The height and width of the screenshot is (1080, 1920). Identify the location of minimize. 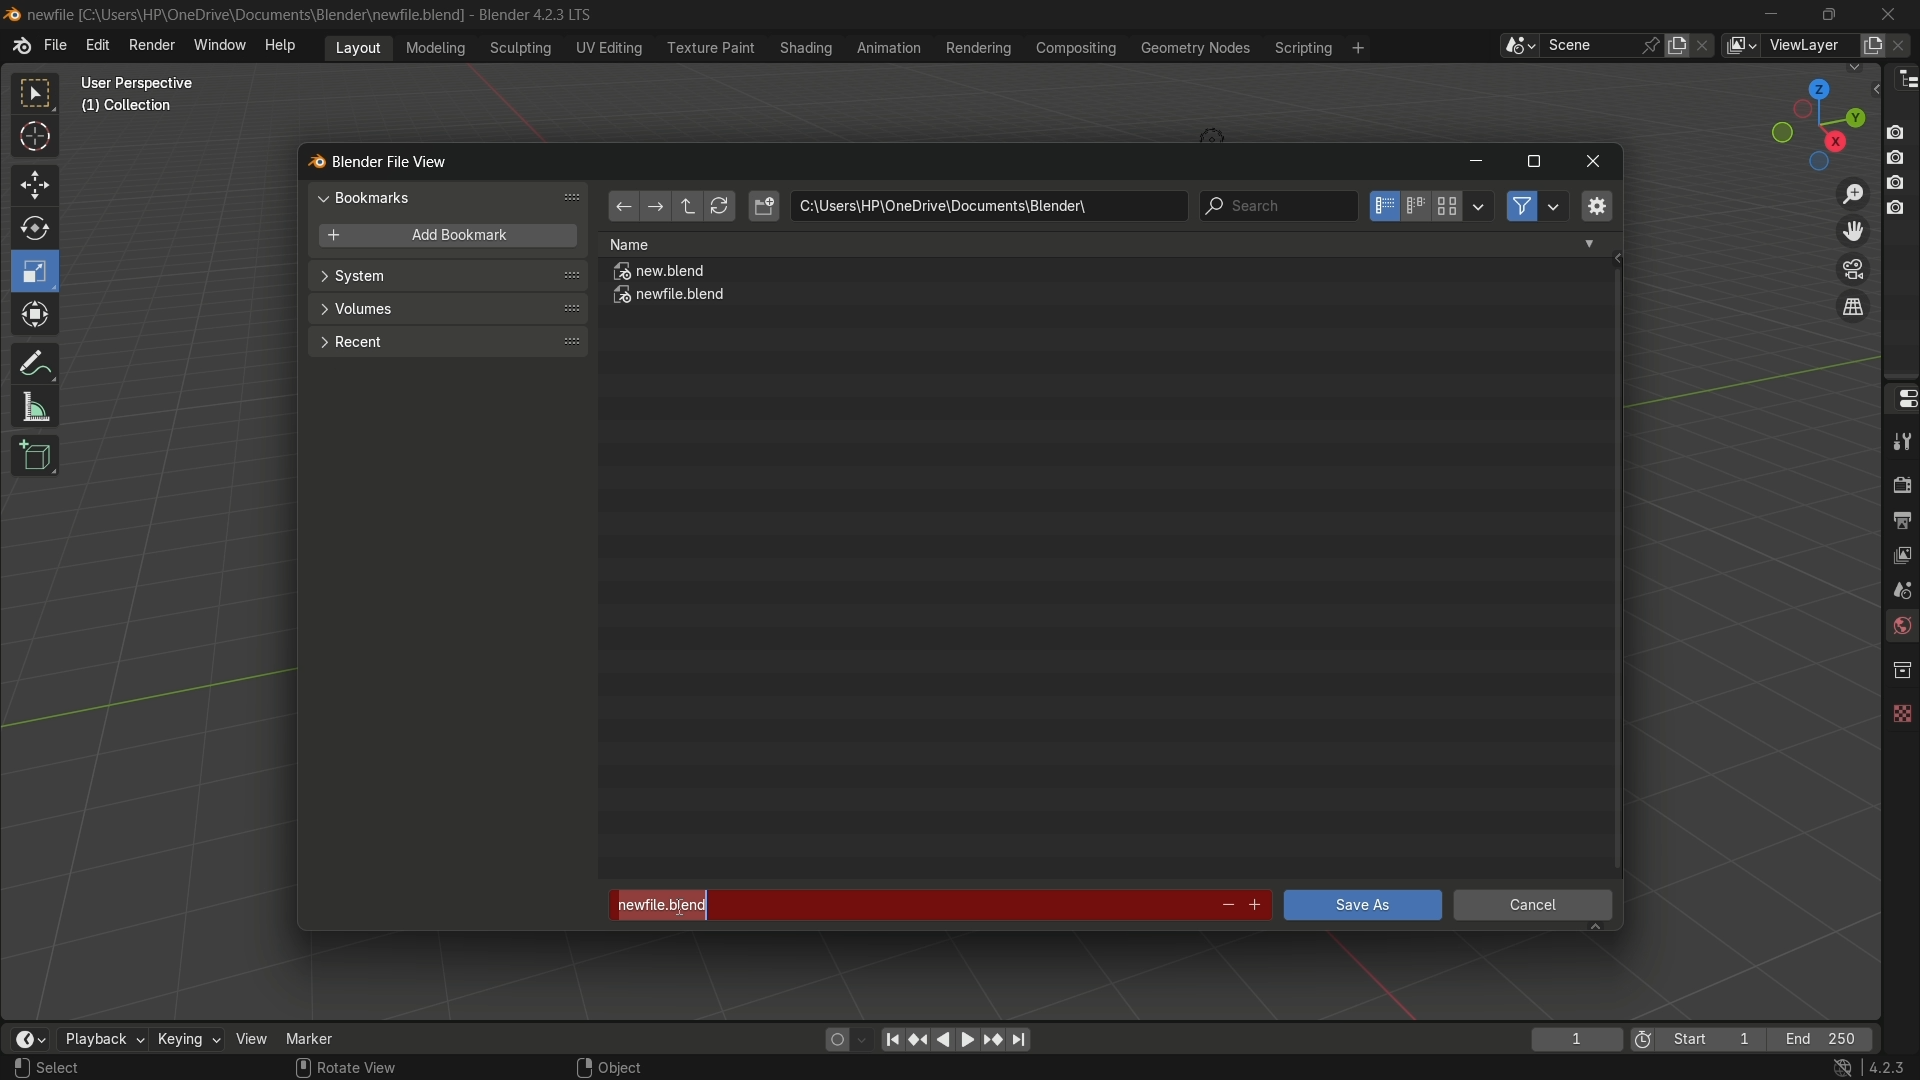
(1475, 163).